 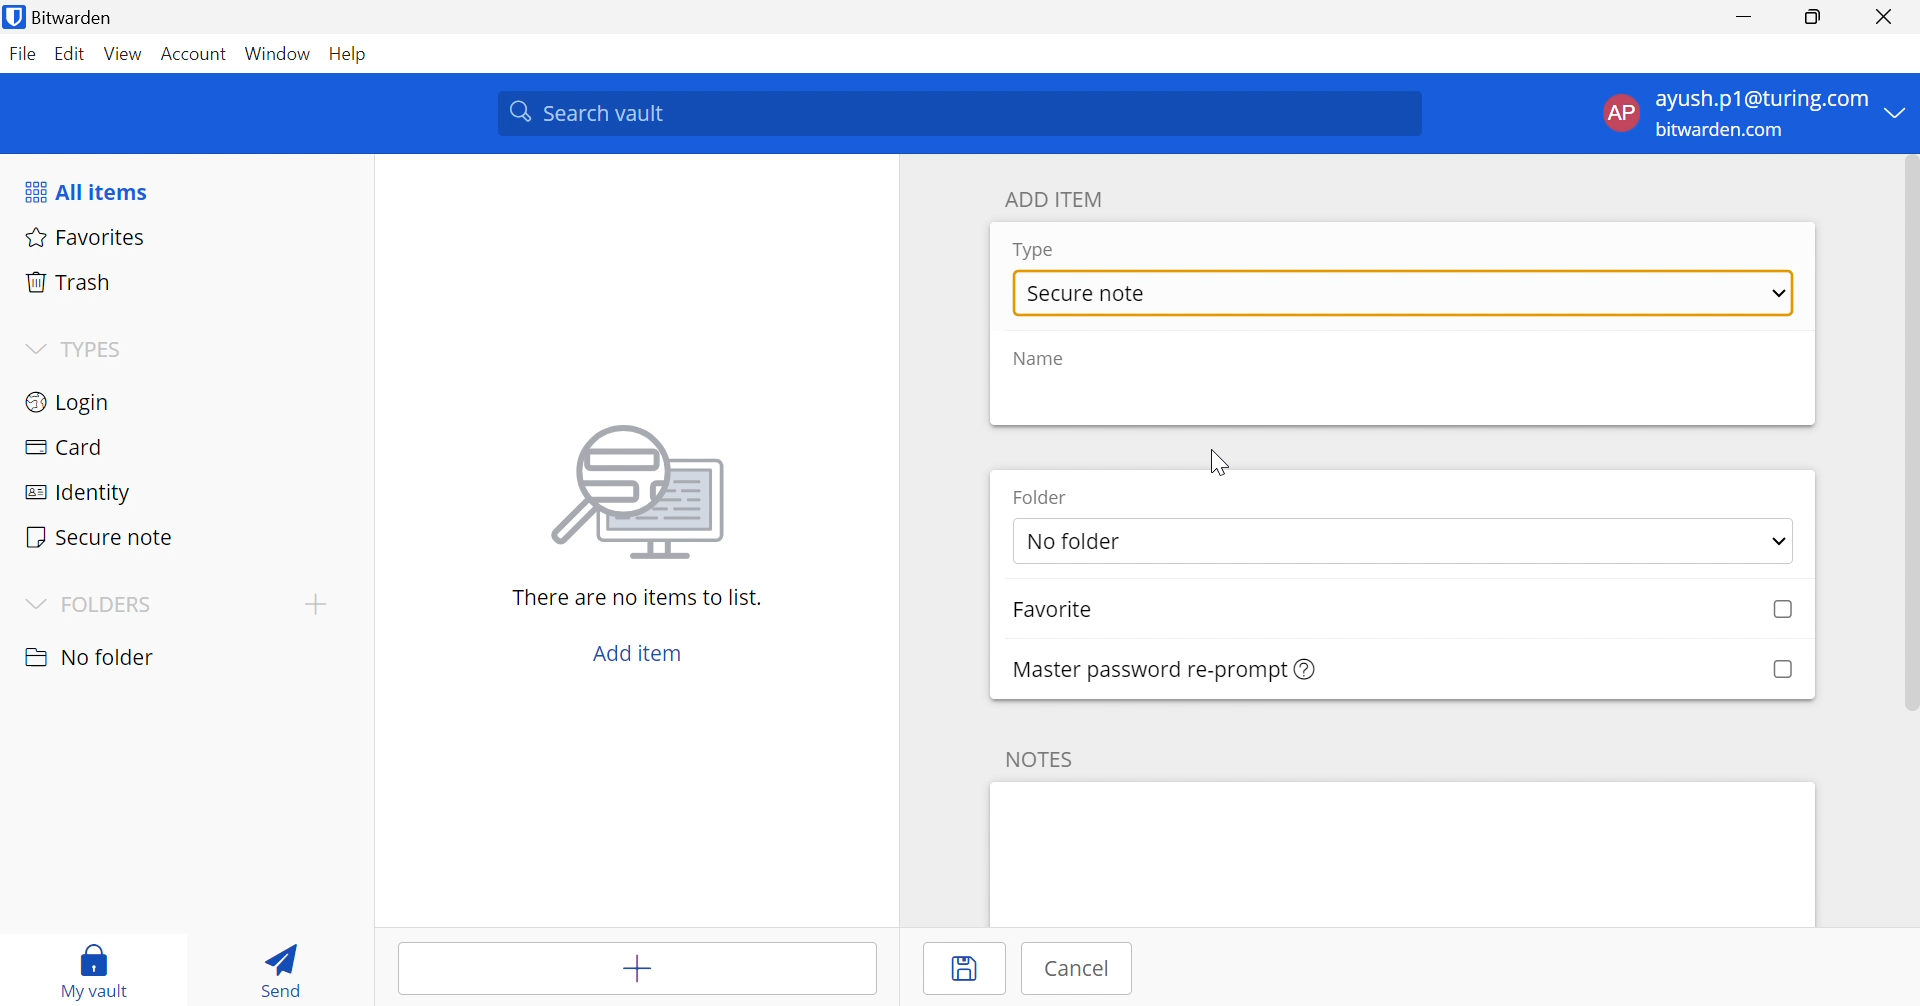 What do you see at coordinates (1071, 971) in the screenshot?
I see `Cancel` at bounding box center [1071, 971].